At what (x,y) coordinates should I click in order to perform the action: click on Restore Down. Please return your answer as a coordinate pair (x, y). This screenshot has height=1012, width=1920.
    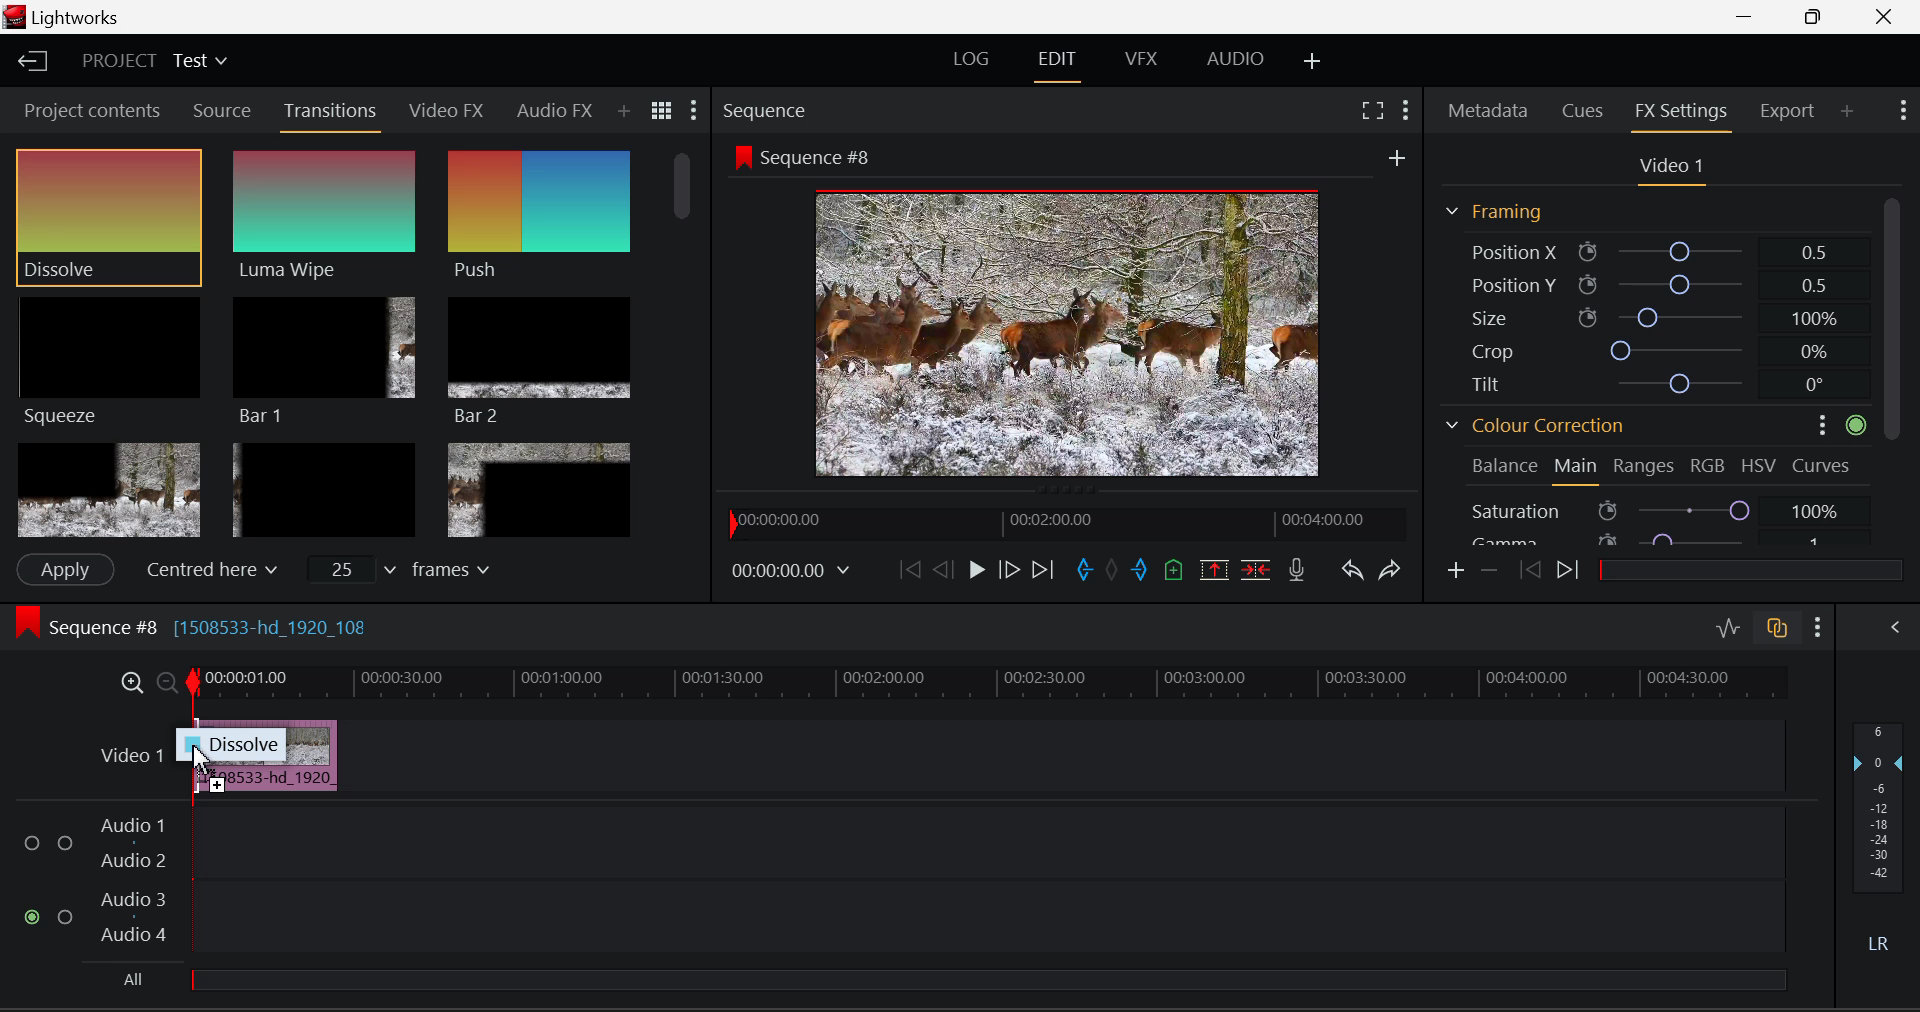
    Looking at the image, I should click on (1748, 17).